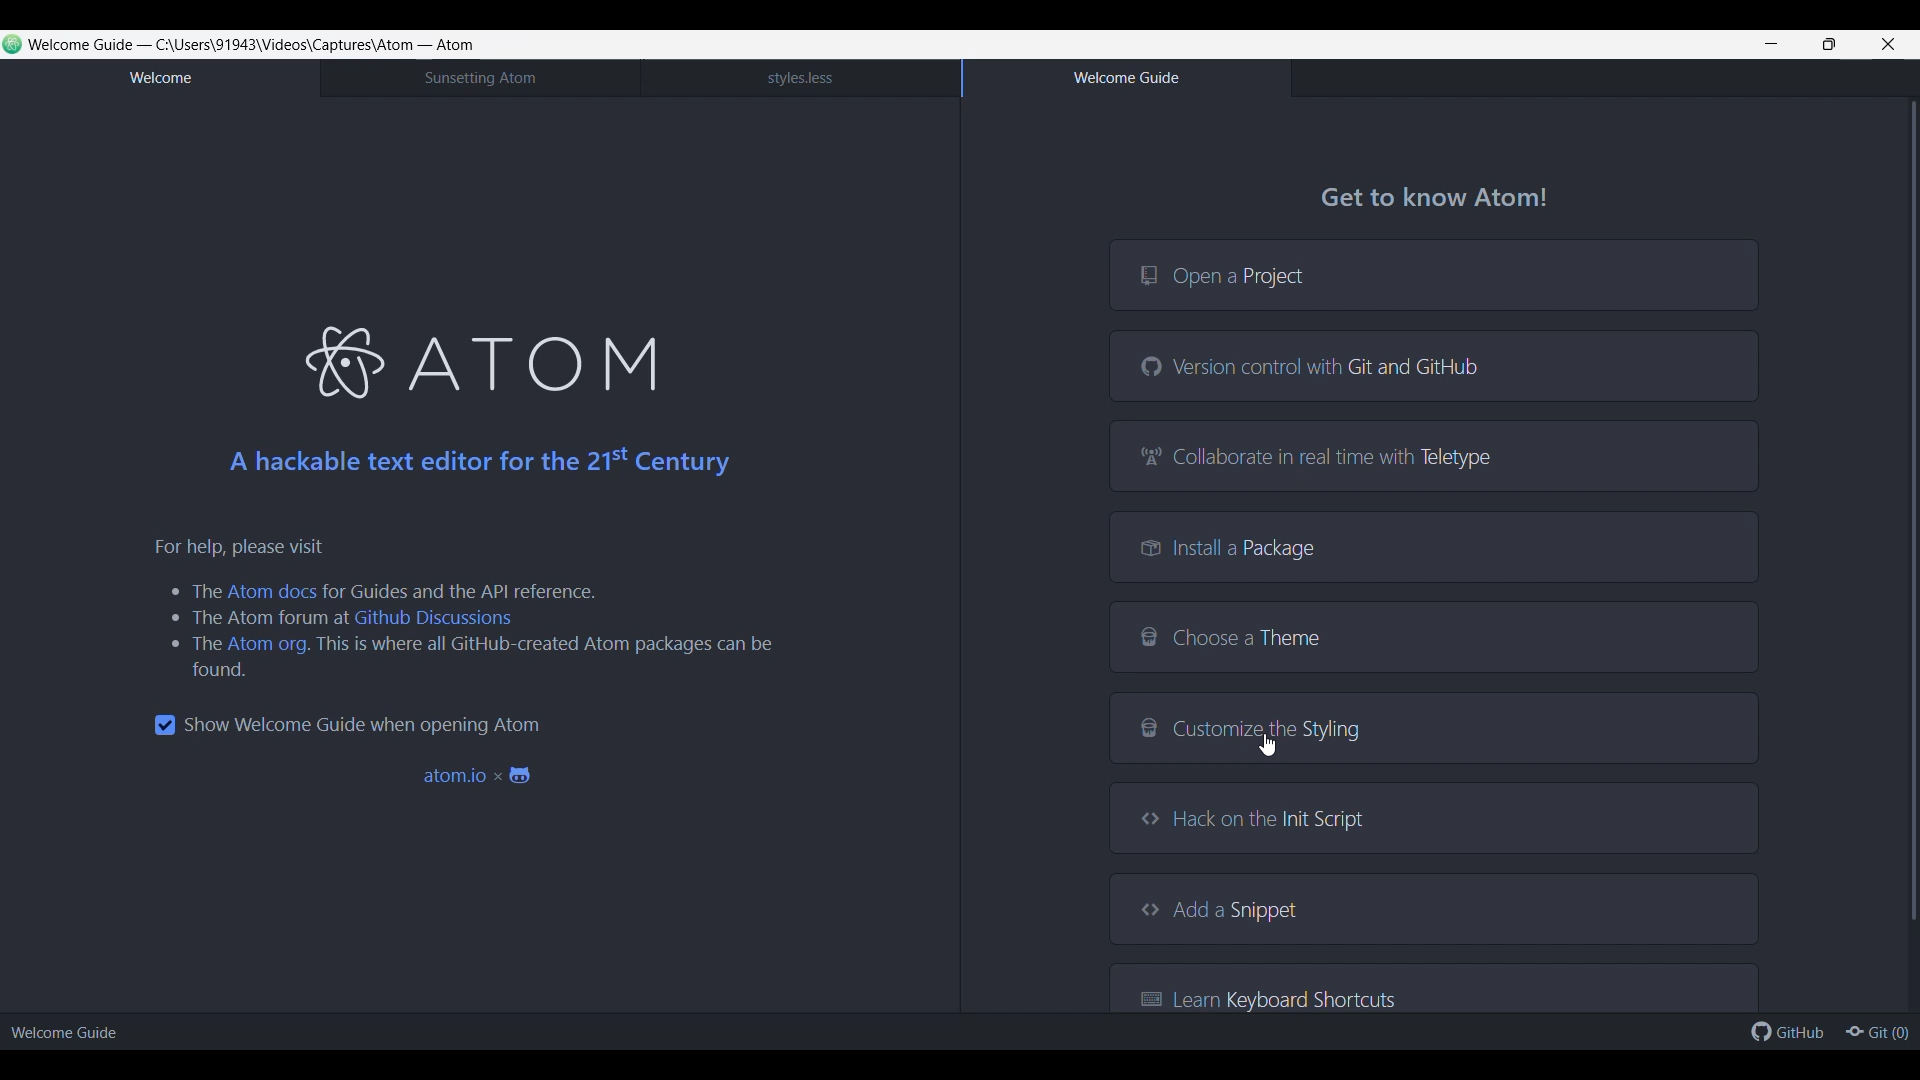 This screenshot has width=1920, height=1080. Describe the element at coordinates (159, 79) in the screenshot. I see `Welcome tab, current tab highlighted` at that location.